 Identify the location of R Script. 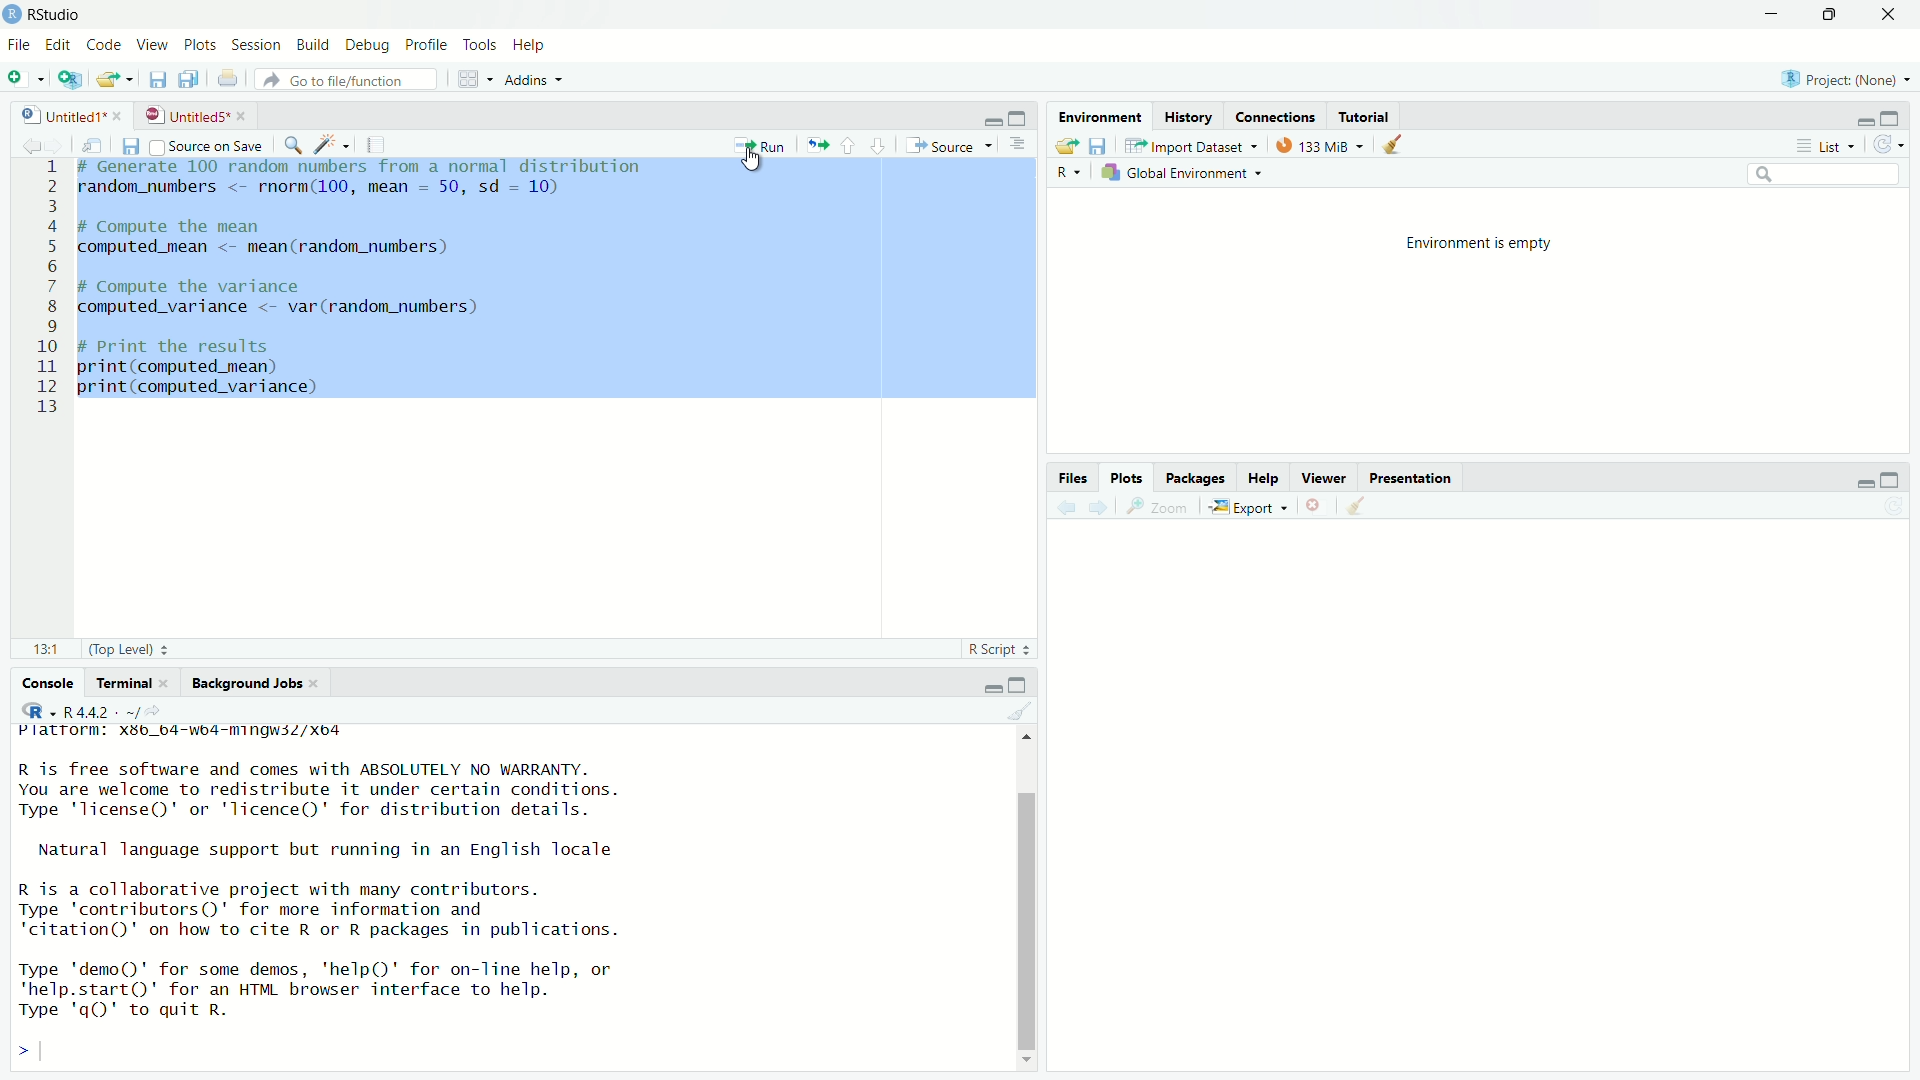
(996, 649).